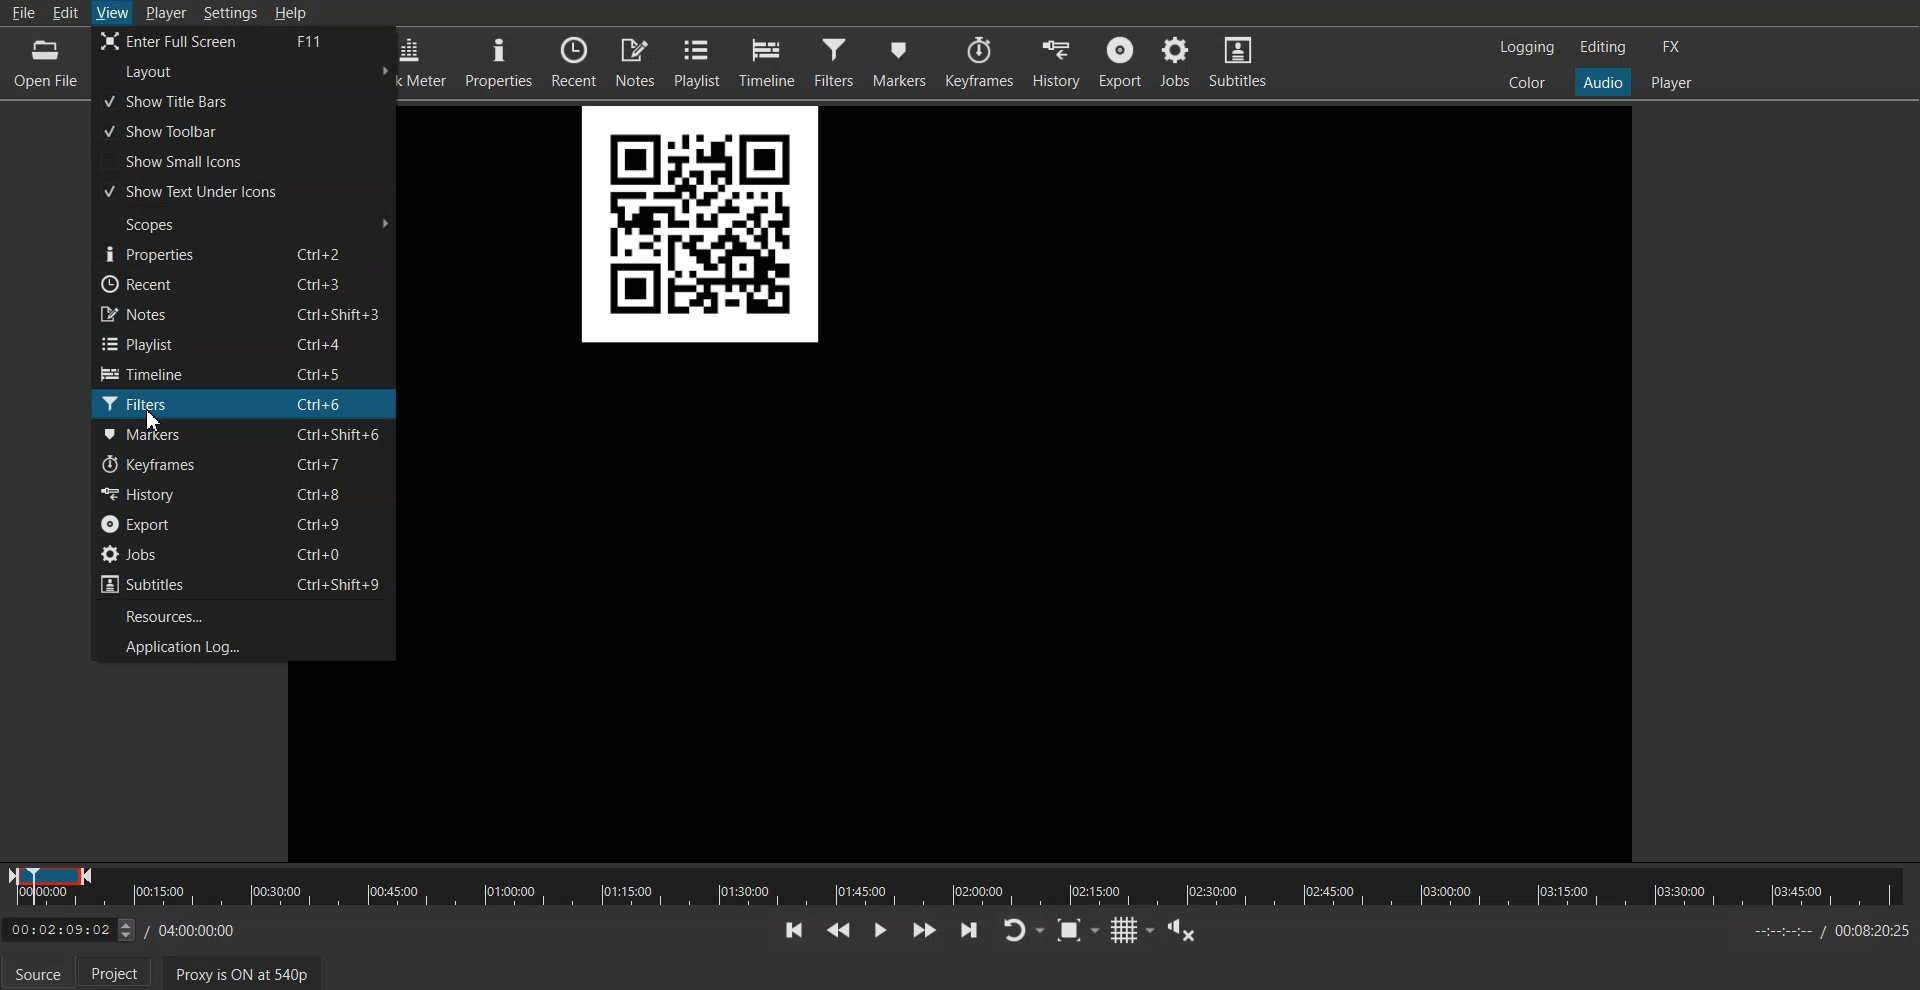 The width and height of the screenshot is (1920, 990). What do you see at coordinates (1528, 83) in the screenshot?
I see `Switch to the color layout` at bounding box center [1528, 83].